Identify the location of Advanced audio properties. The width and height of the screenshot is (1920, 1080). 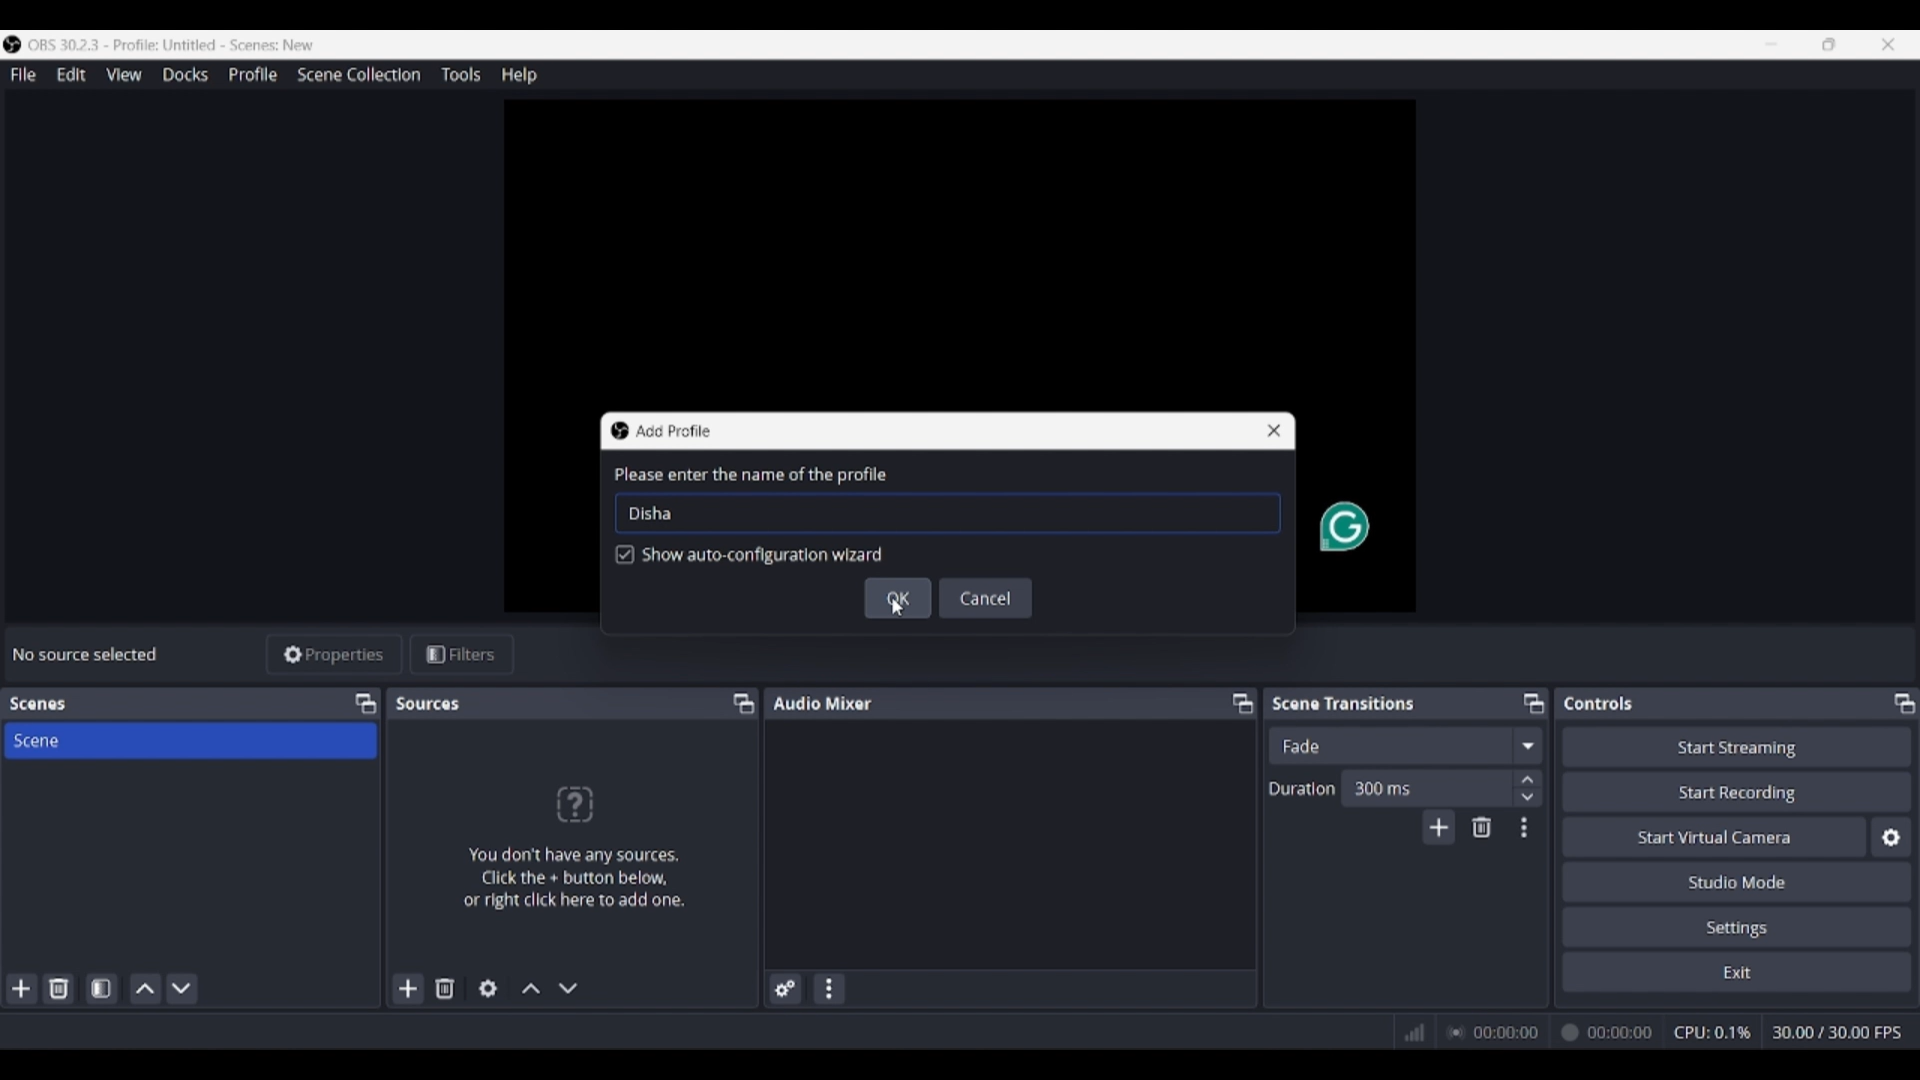
(785, 989).